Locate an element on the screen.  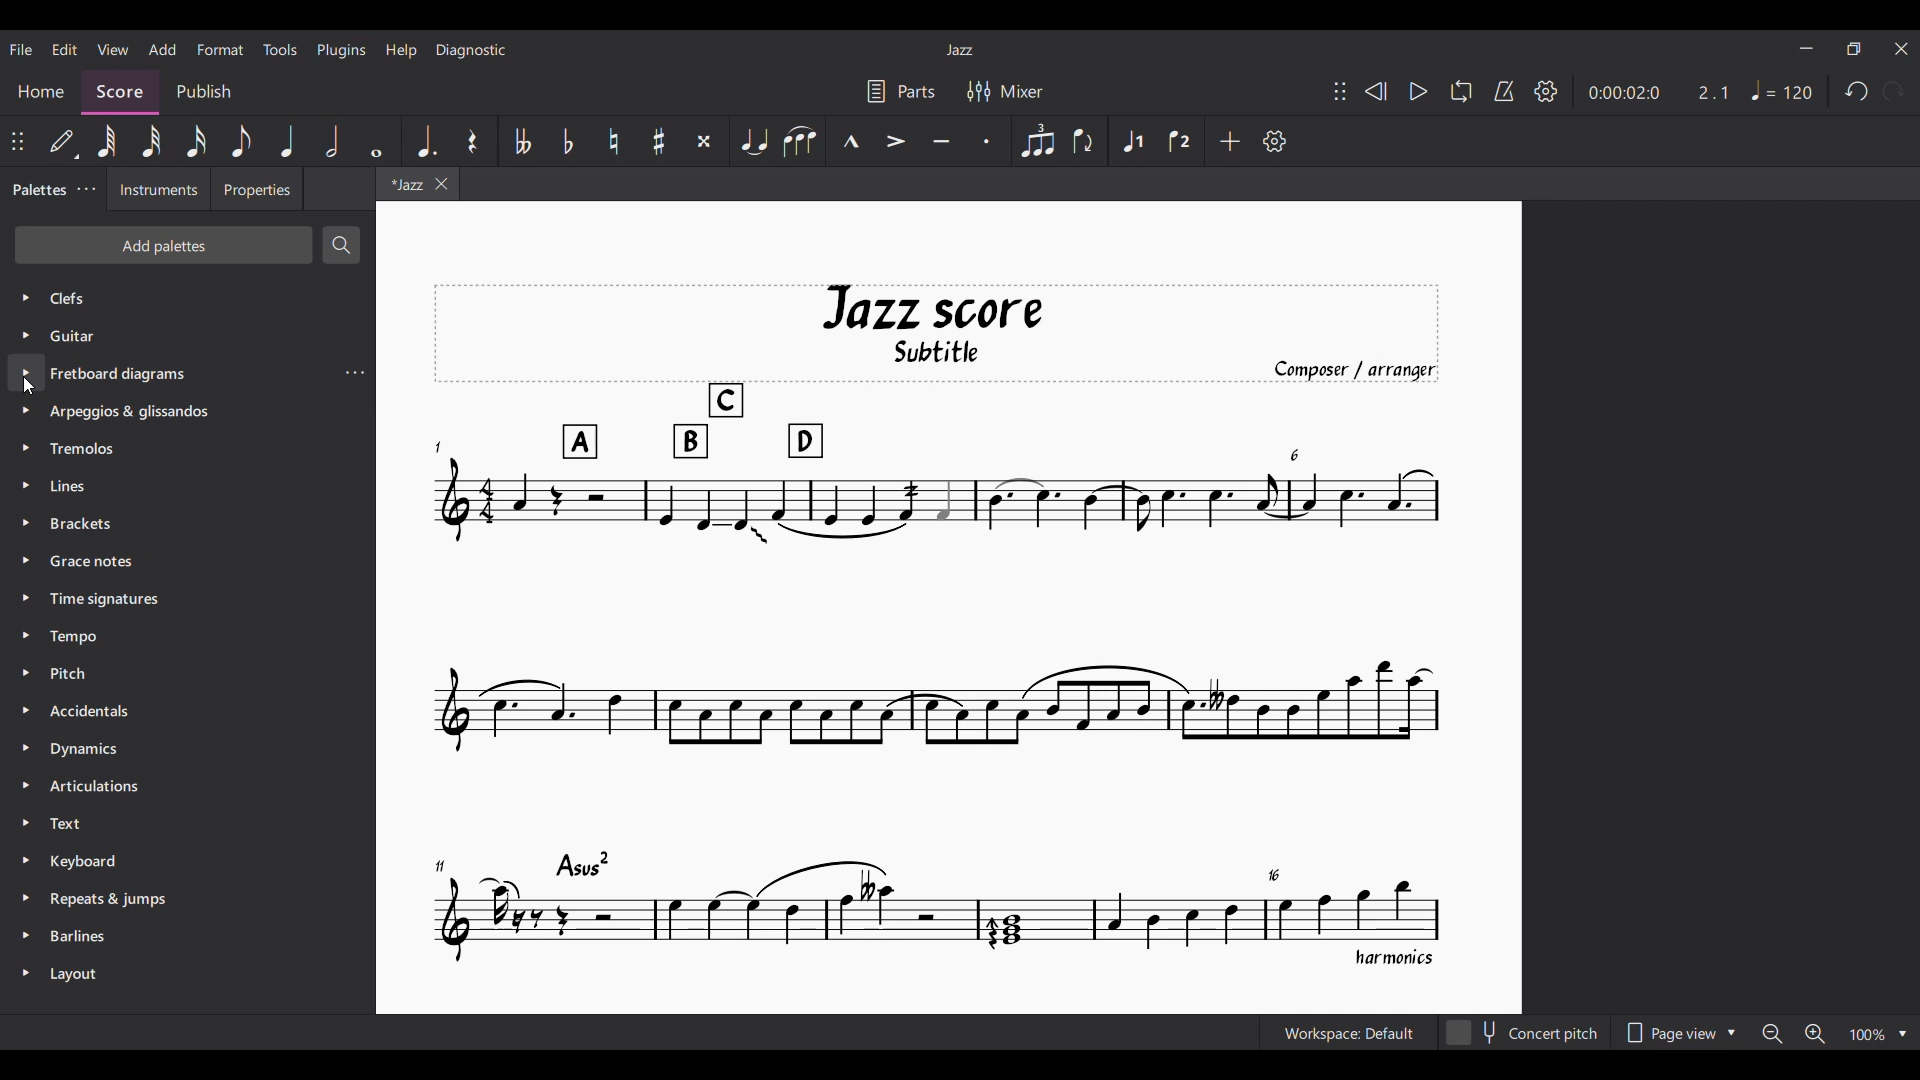
Toggle double flat is located at coordinates (521, 141).